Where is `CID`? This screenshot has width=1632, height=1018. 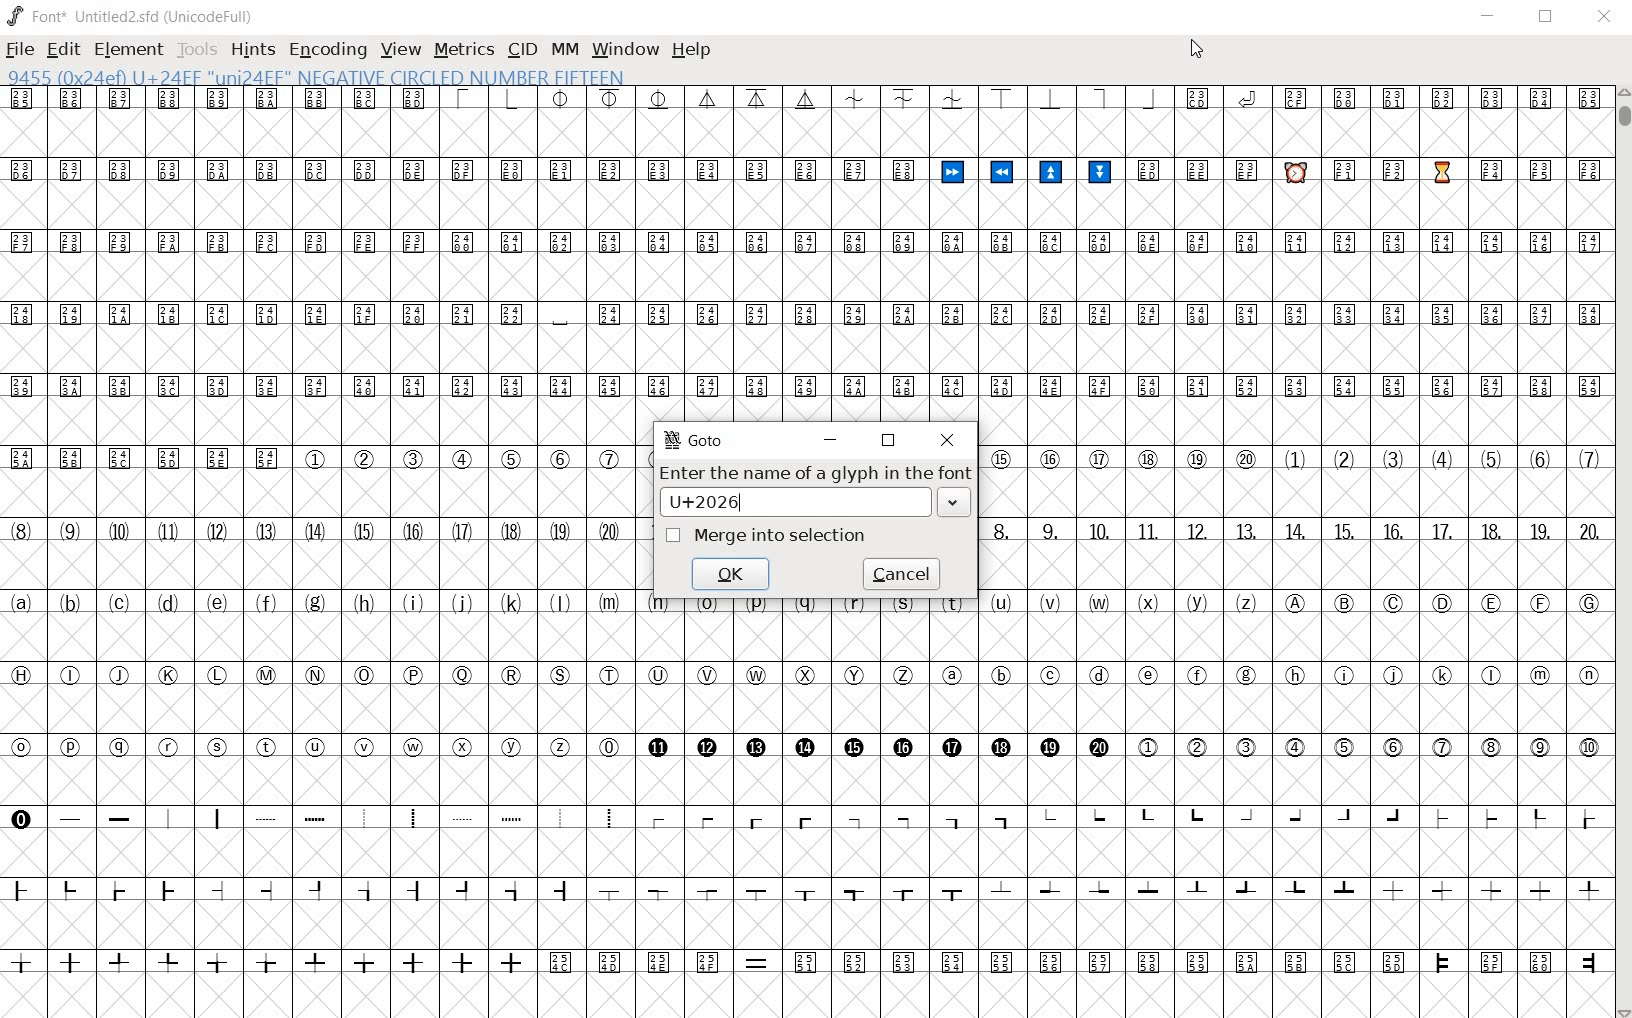 CID is located at coordinates (522, 50).